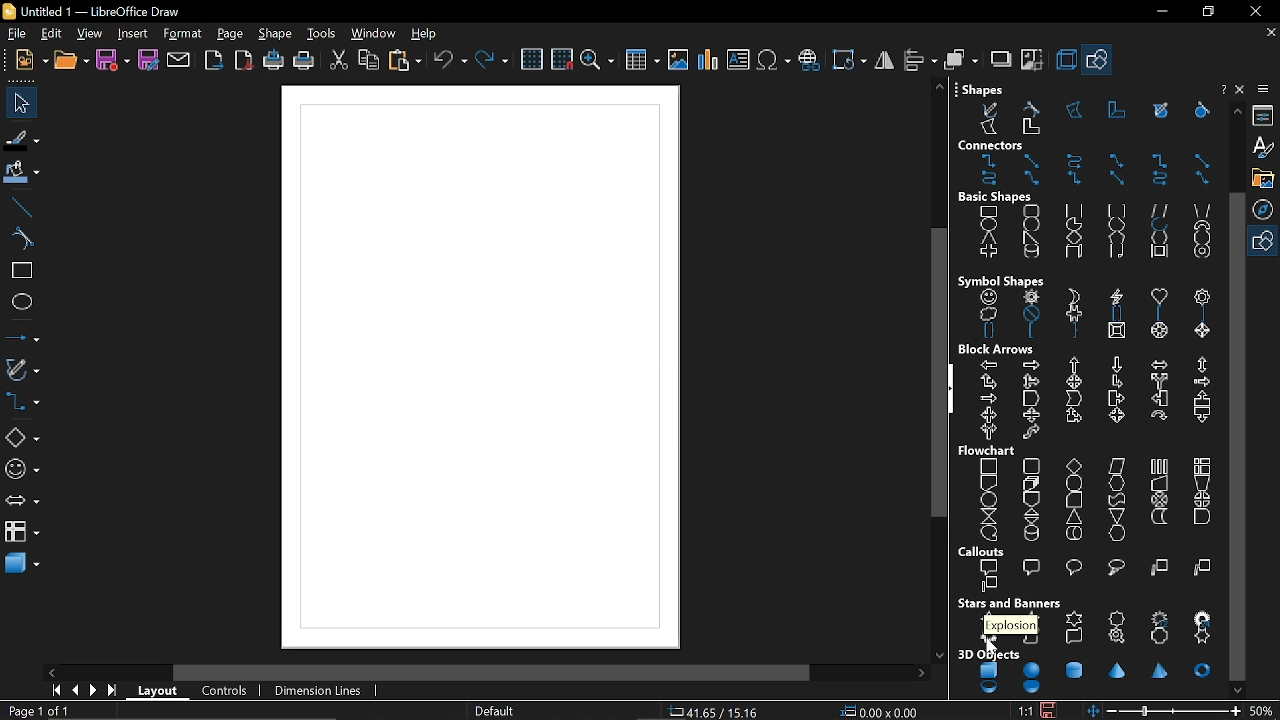 The image size is (1280, 720). Describe the element at coordinates (1157, 12) in the screenshot. I see `Minimize` at that location.